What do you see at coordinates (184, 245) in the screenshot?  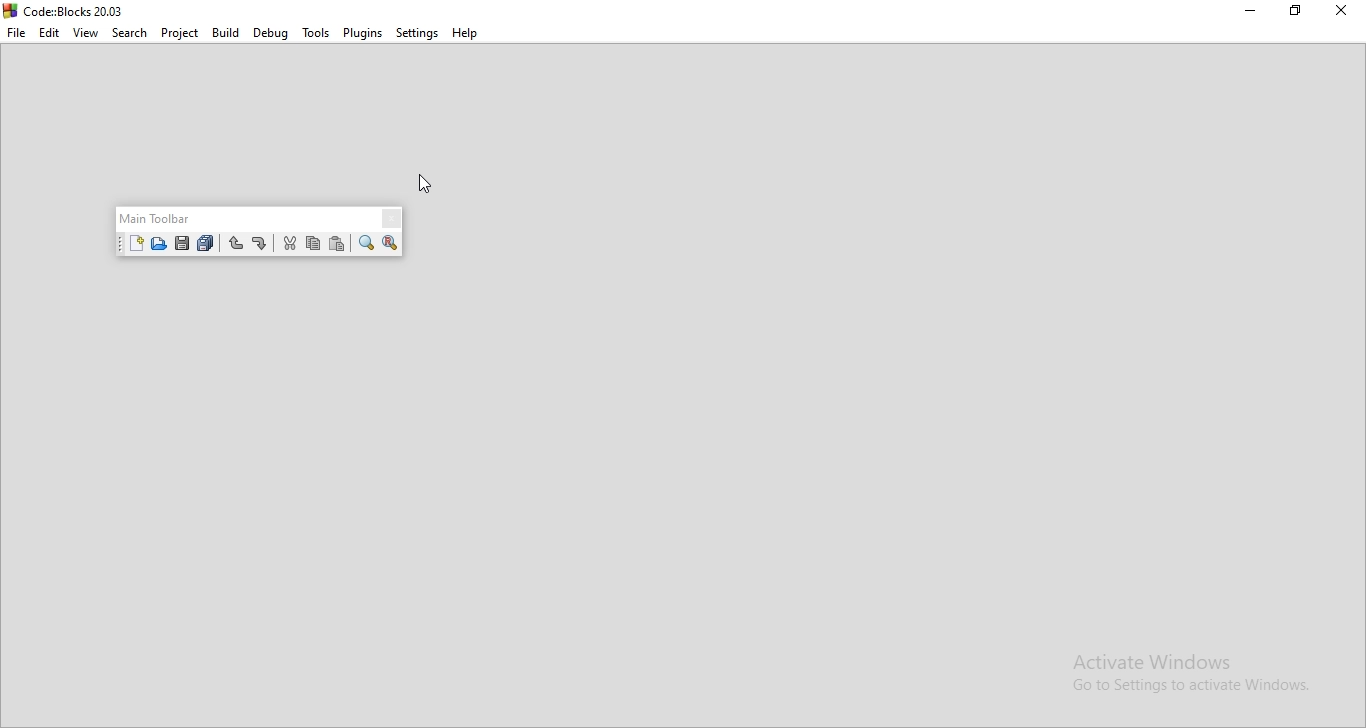 I see `save` at bounding box center [184, 245].